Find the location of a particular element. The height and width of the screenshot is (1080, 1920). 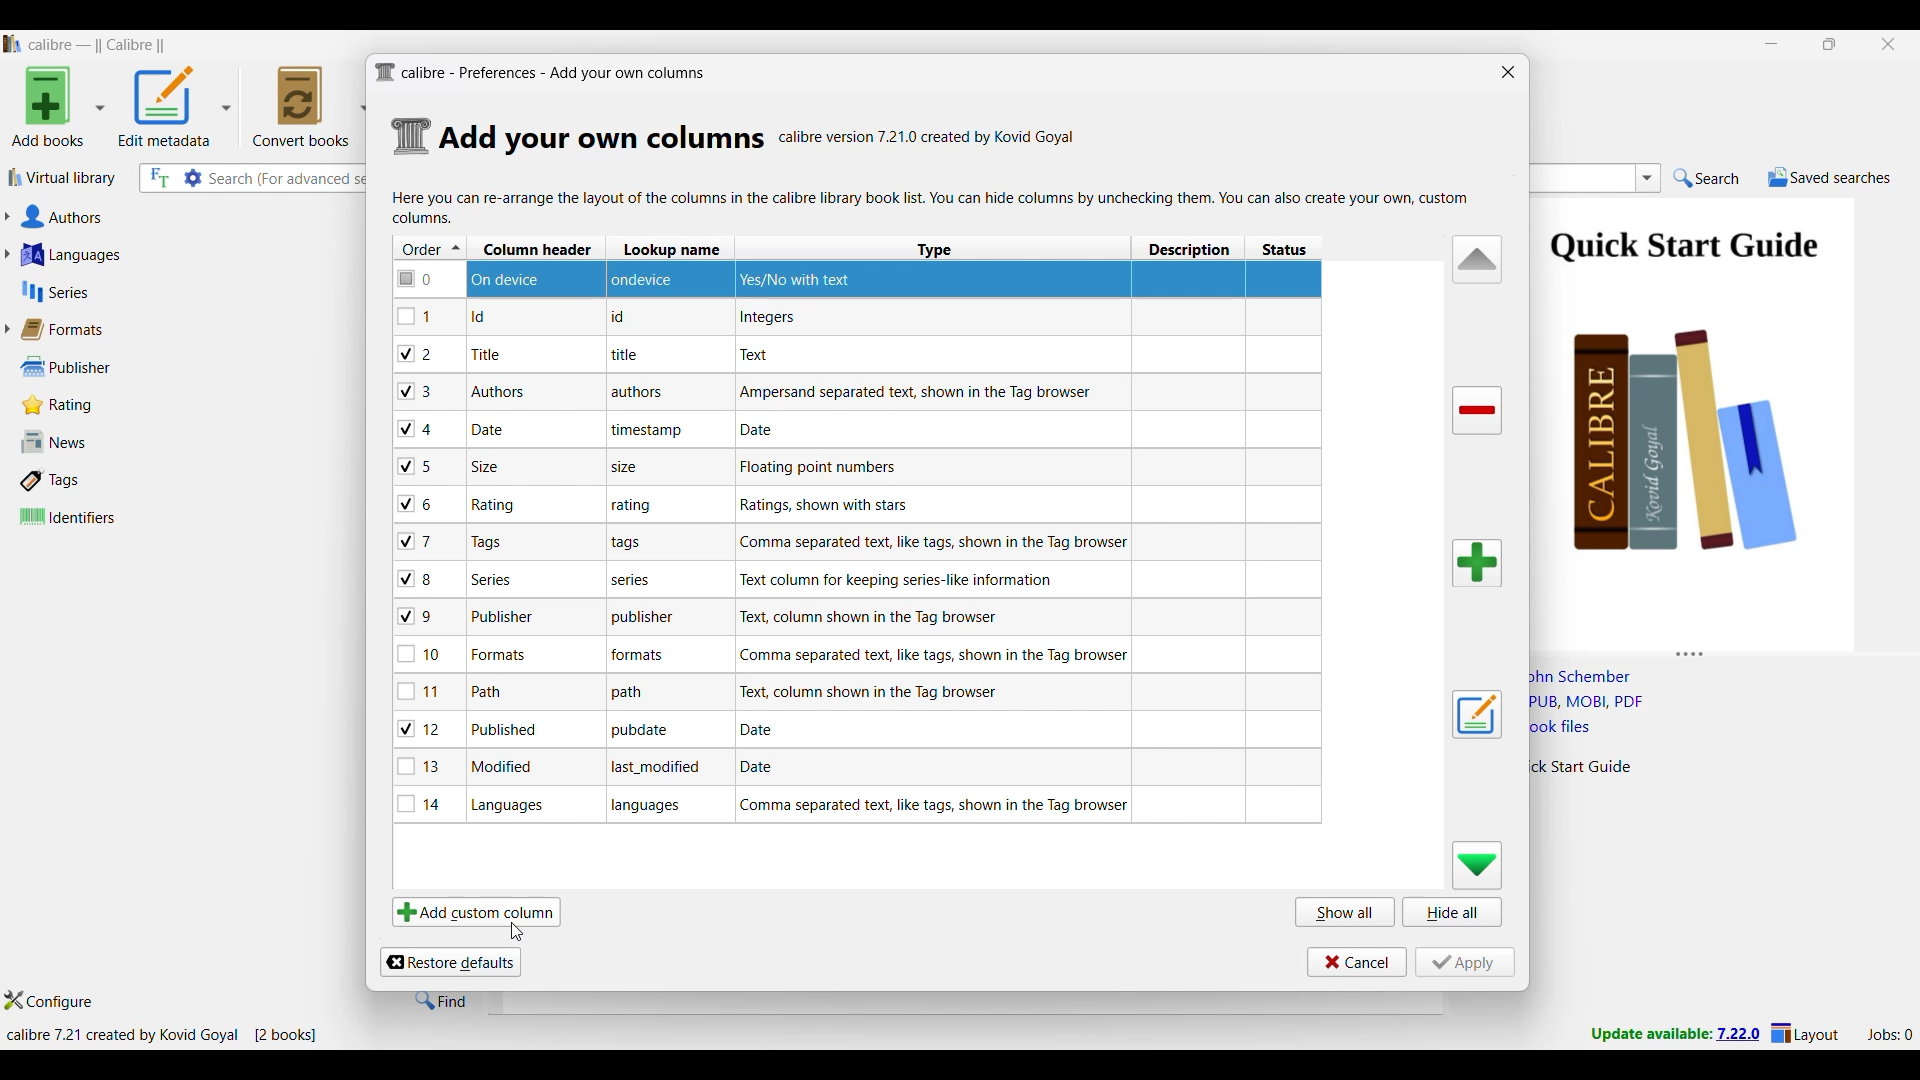

Order column, current sorting is located at coordinates (430, 248).